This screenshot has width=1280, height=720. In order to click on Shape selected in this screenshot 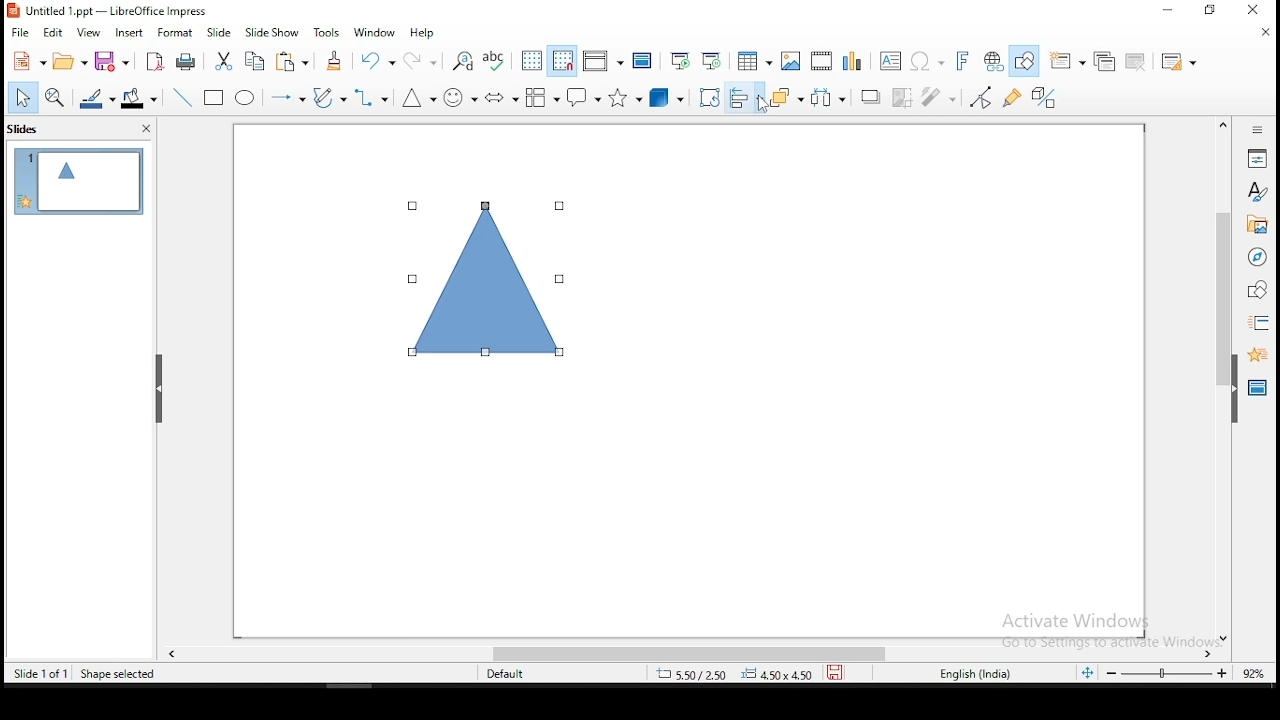, I will do `click(116, 674)`.